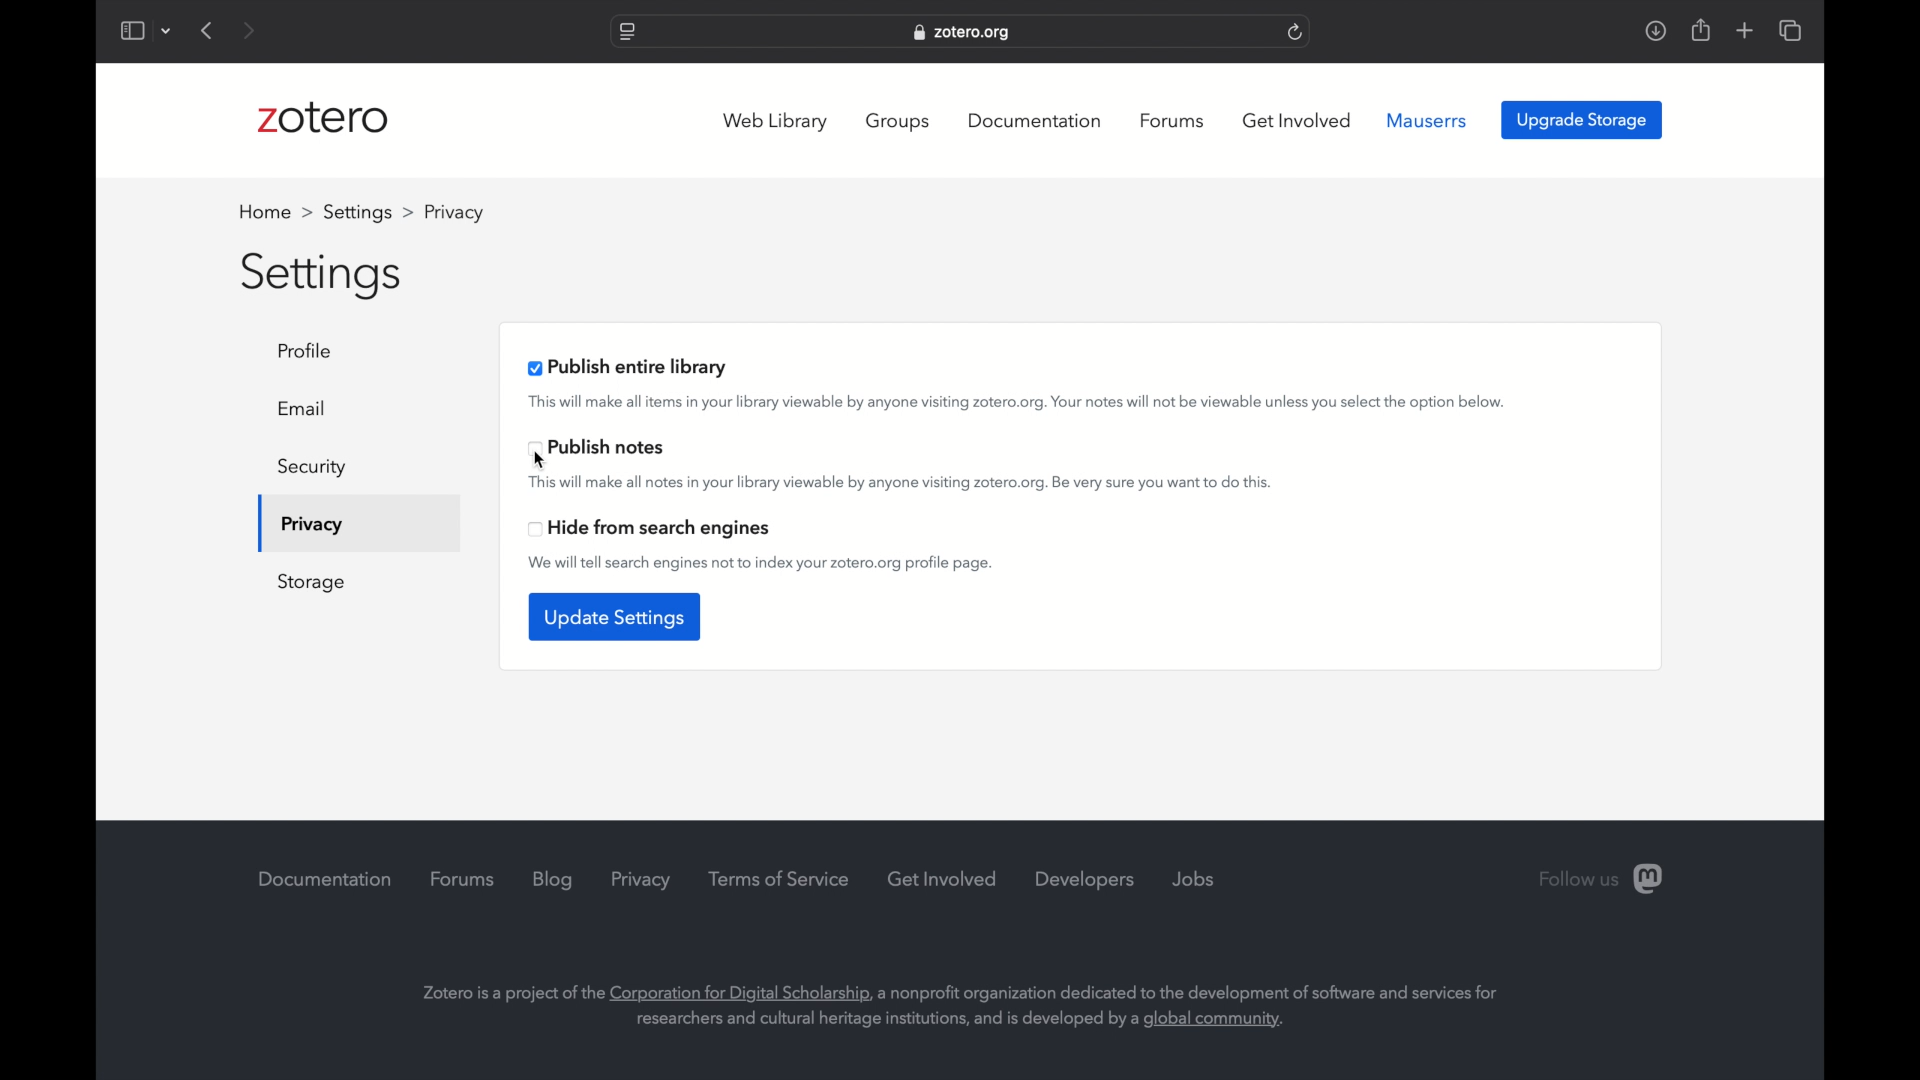 This screenshot has width=1920, height=1080. What do you see at coordinates (325, 879) in the screenshot?
I see `documentation` at bounding box center [325, 879].